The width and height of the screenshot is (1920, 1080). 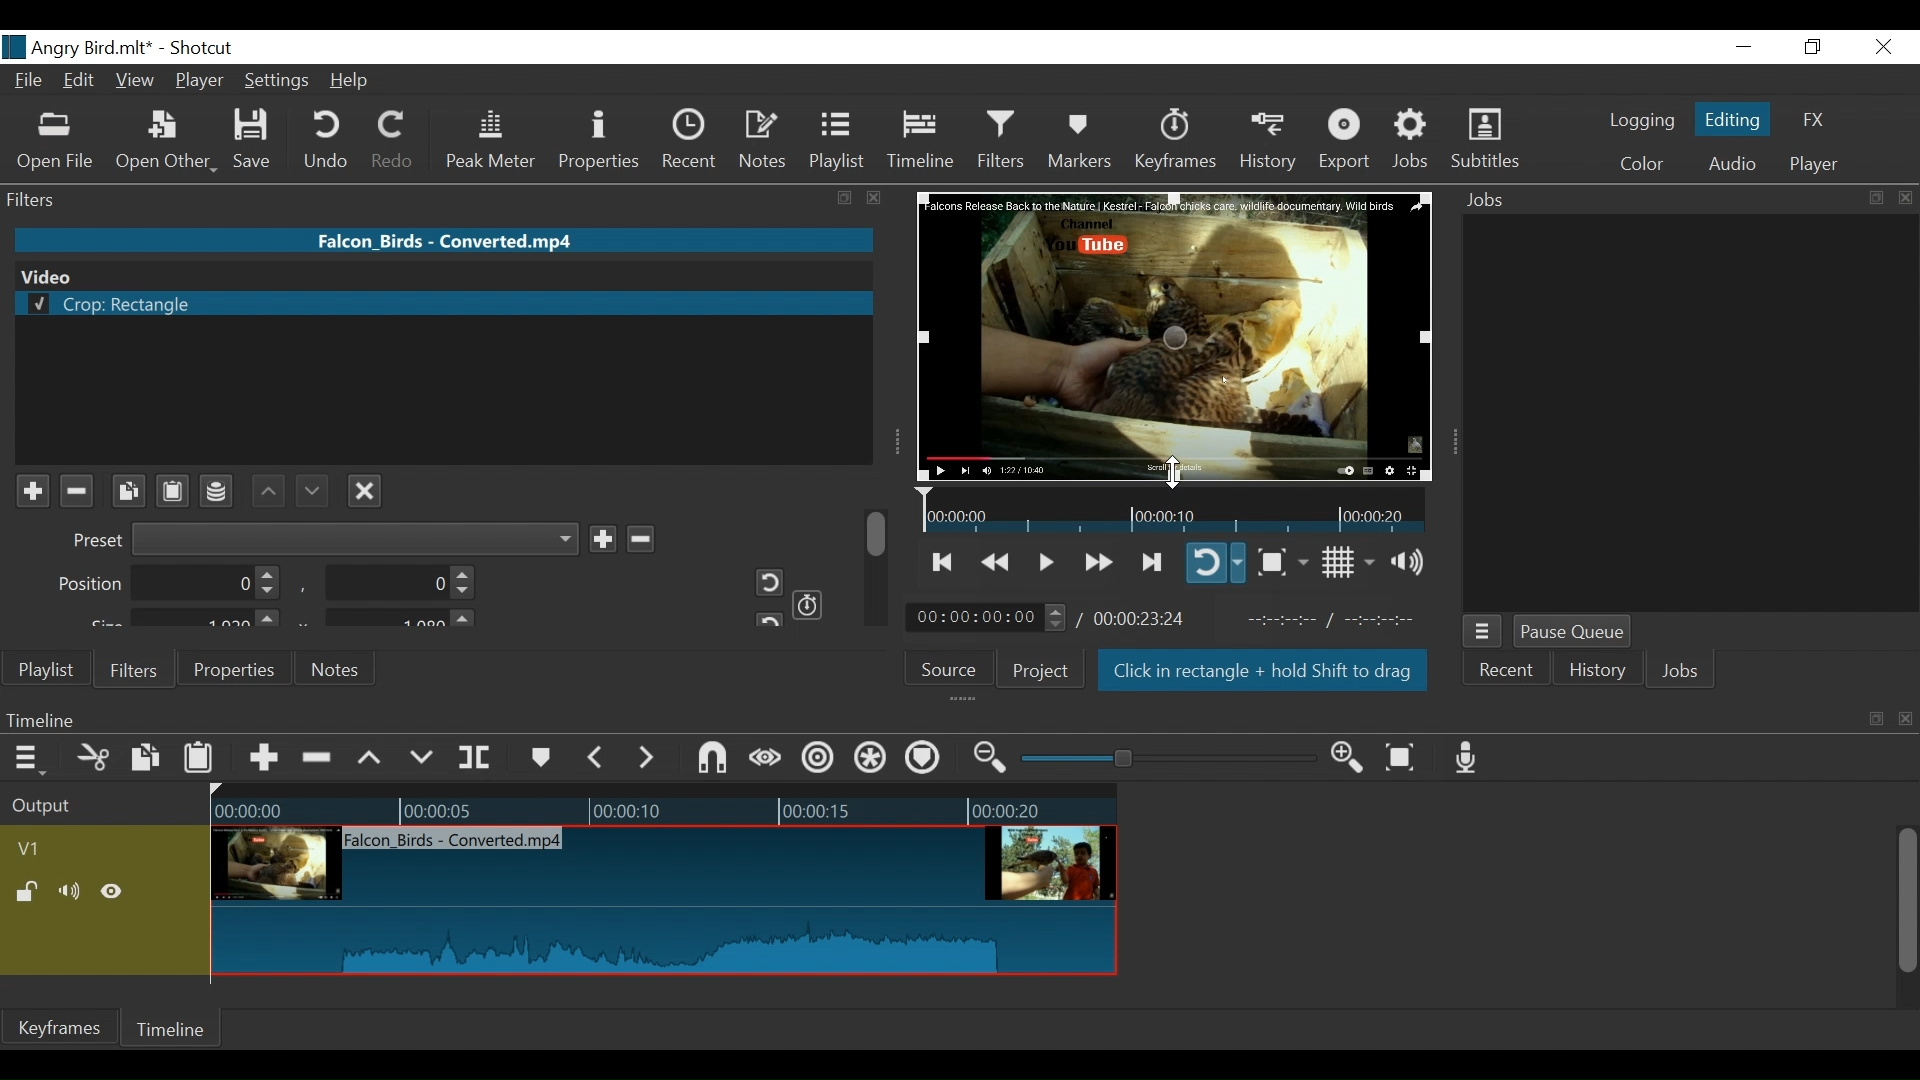 I want to click on Playlist, so click(x=47, y=670).